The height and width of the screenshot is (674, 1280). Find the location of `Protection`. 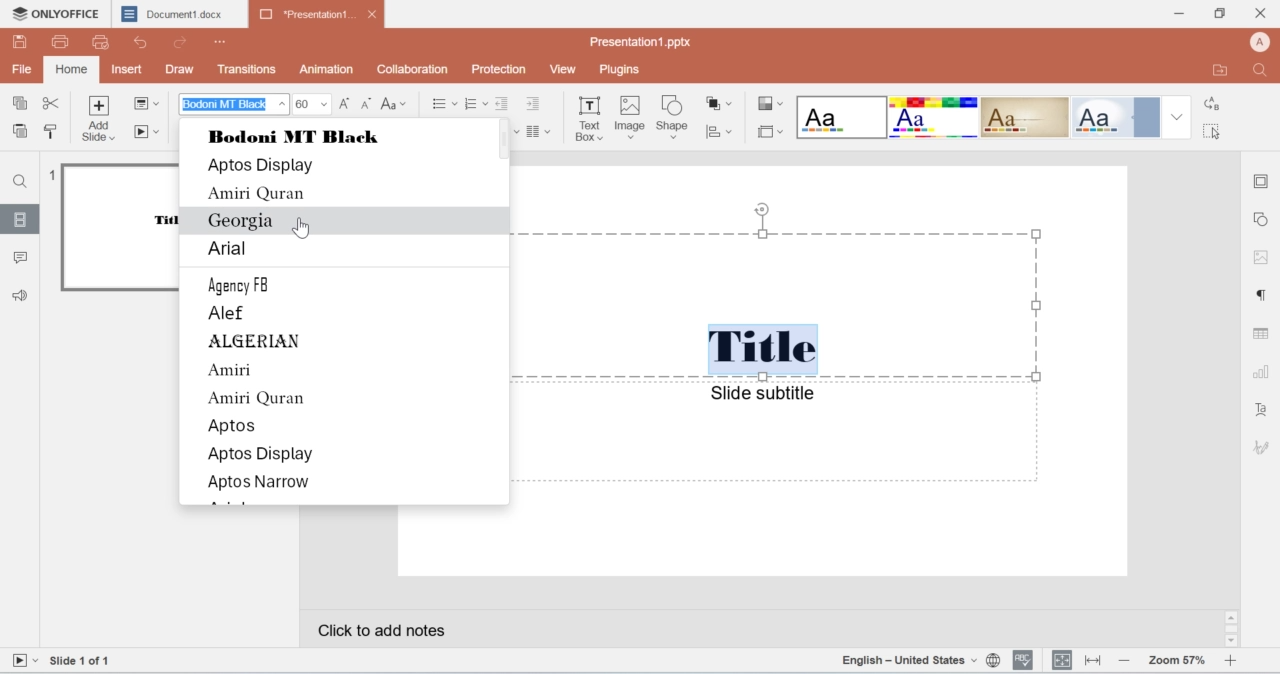

Protection is located at coordinates (500, 69).